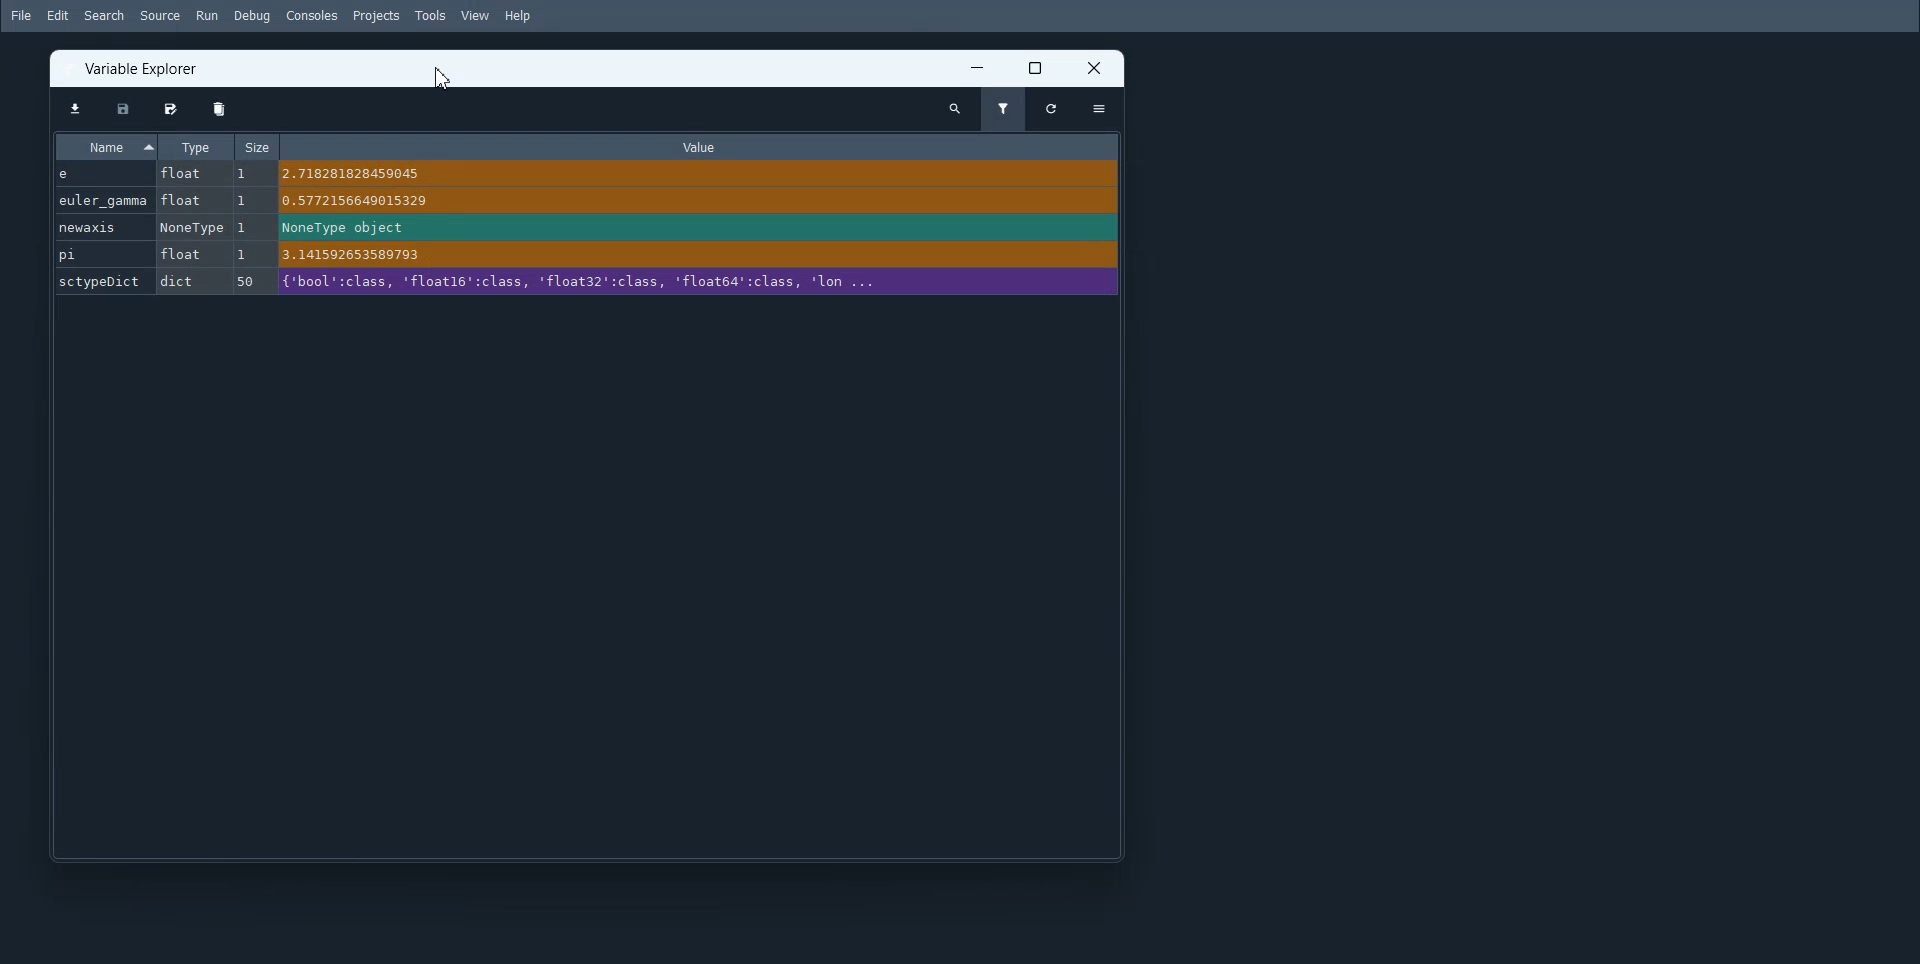  I want to click on Remove all variables, so click(217, 108).